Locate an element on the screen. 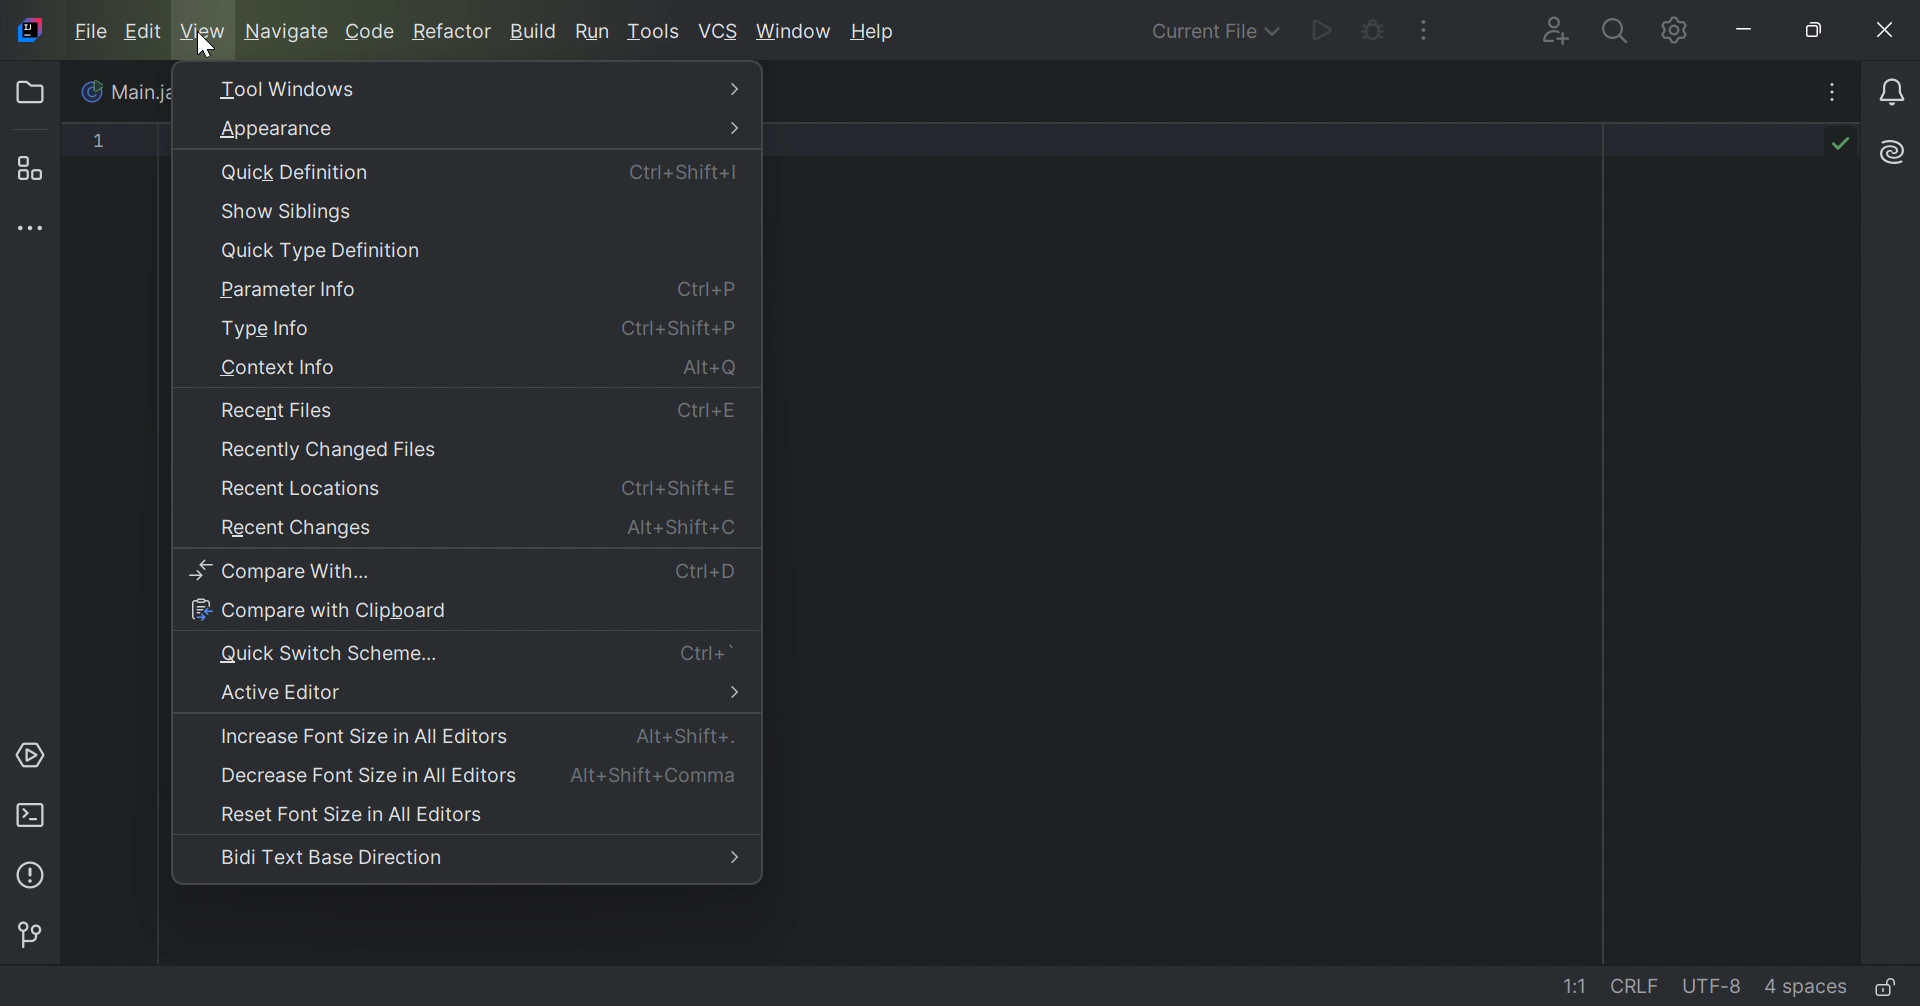 Image resolution: width=1920 pixels, height=1006 pixels. Tool Windows is located at coordinates (289, 89).